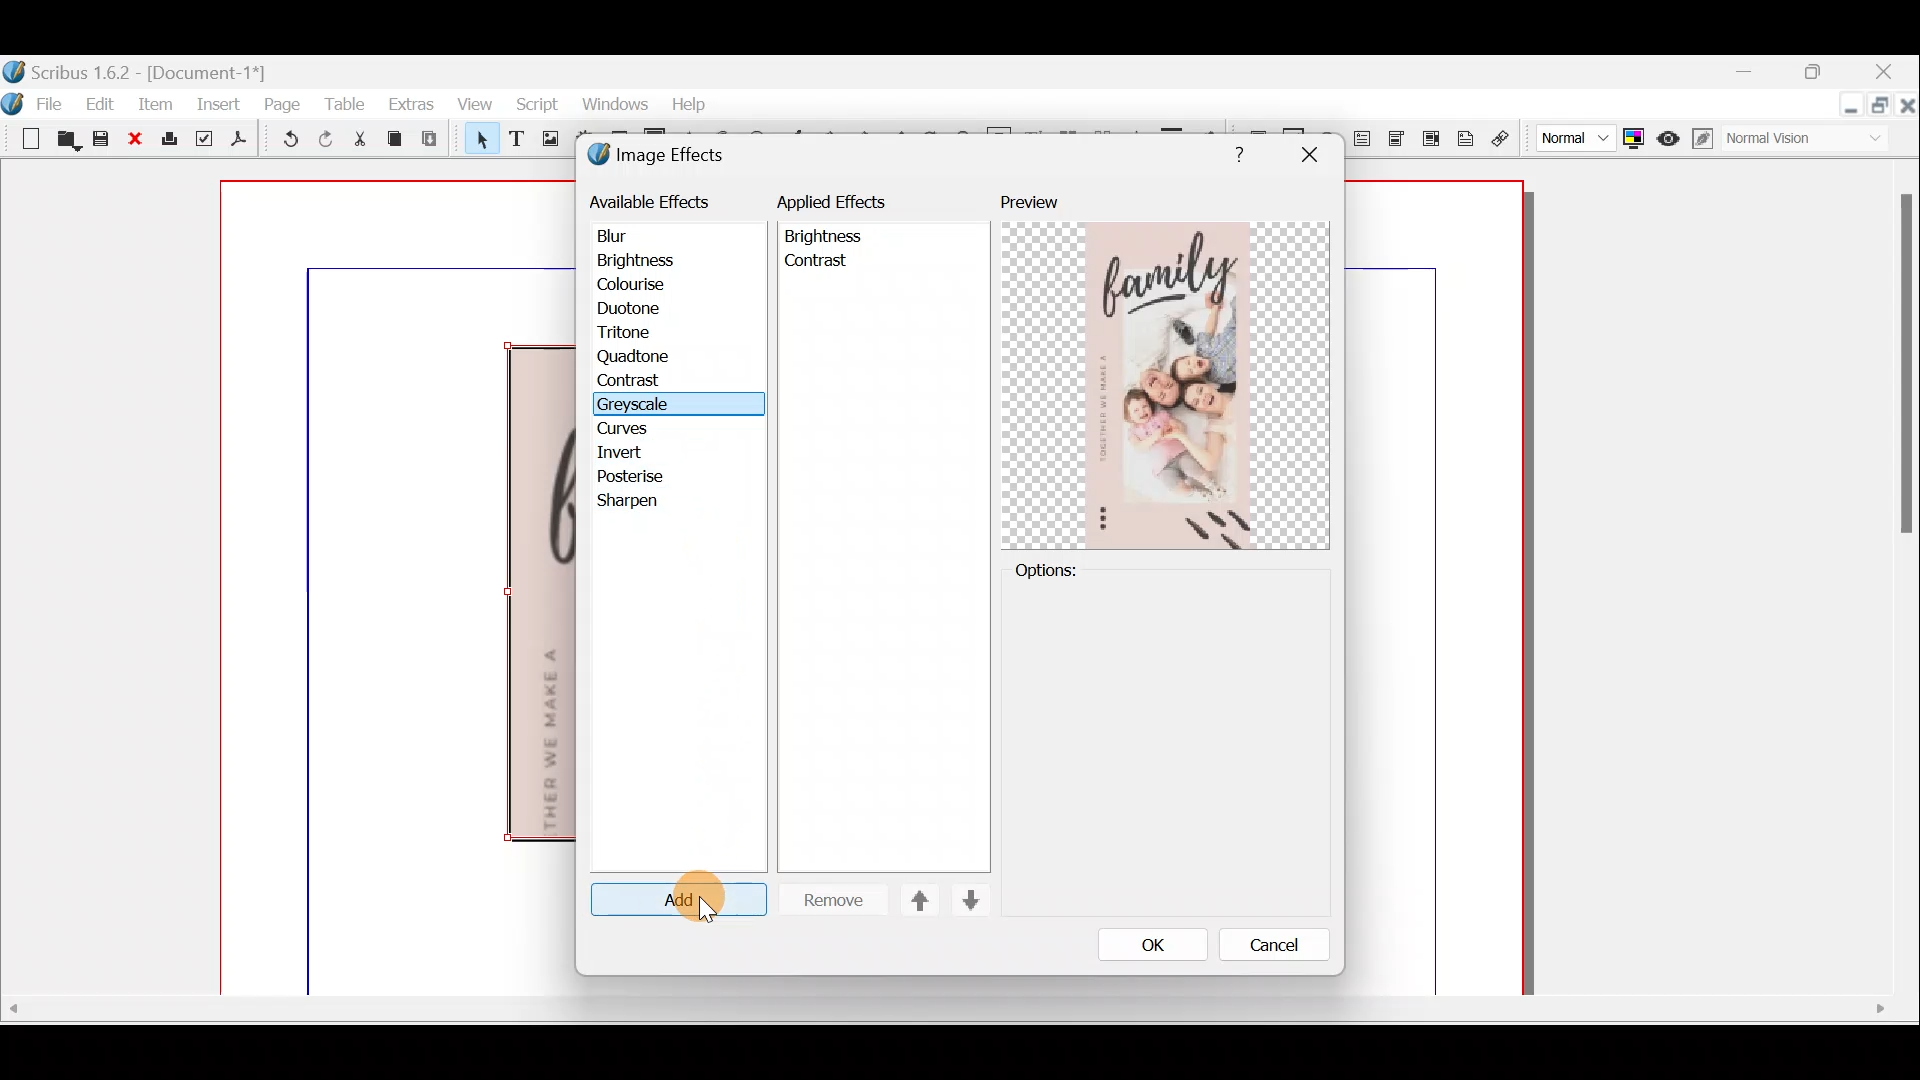 This screenshot has width=1920, height=1080. I want to click on PDF text field, so click(1365, 145).